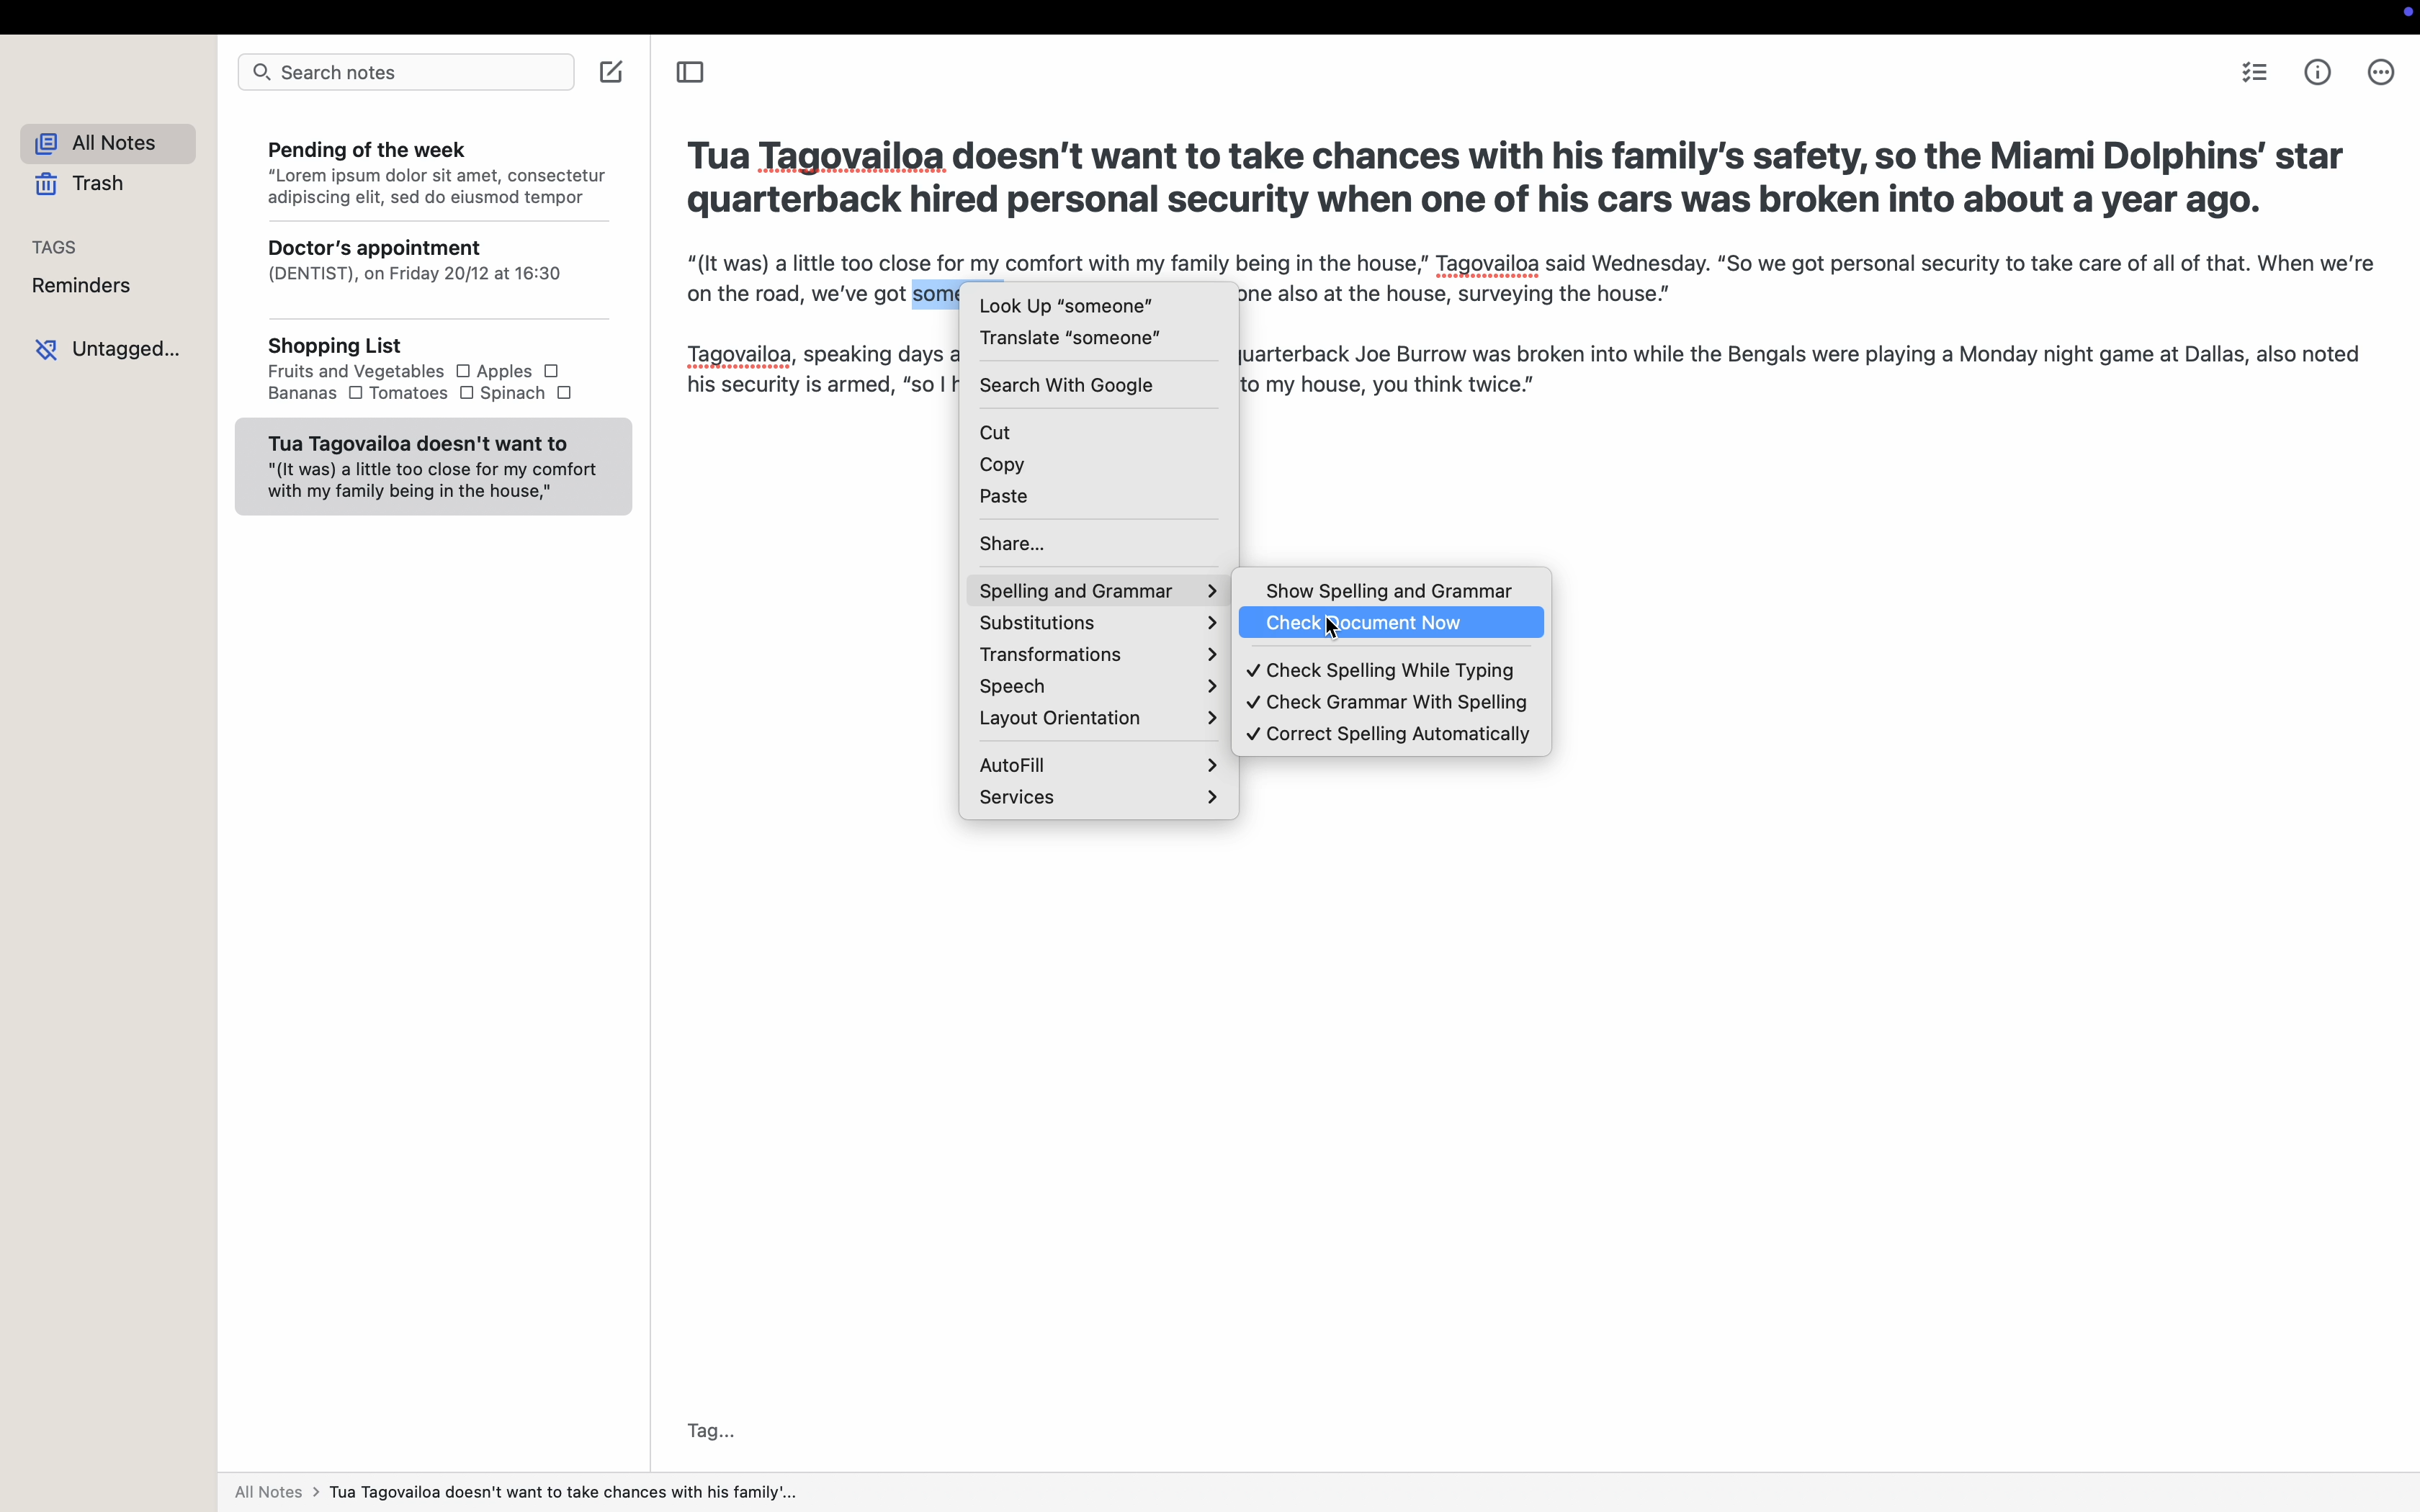 The height and width of the screenshot is (1512, 2420). What do you see at coordinates (612, 73) in the screenshot?
I see `create note` at bounding box center [612, 73].